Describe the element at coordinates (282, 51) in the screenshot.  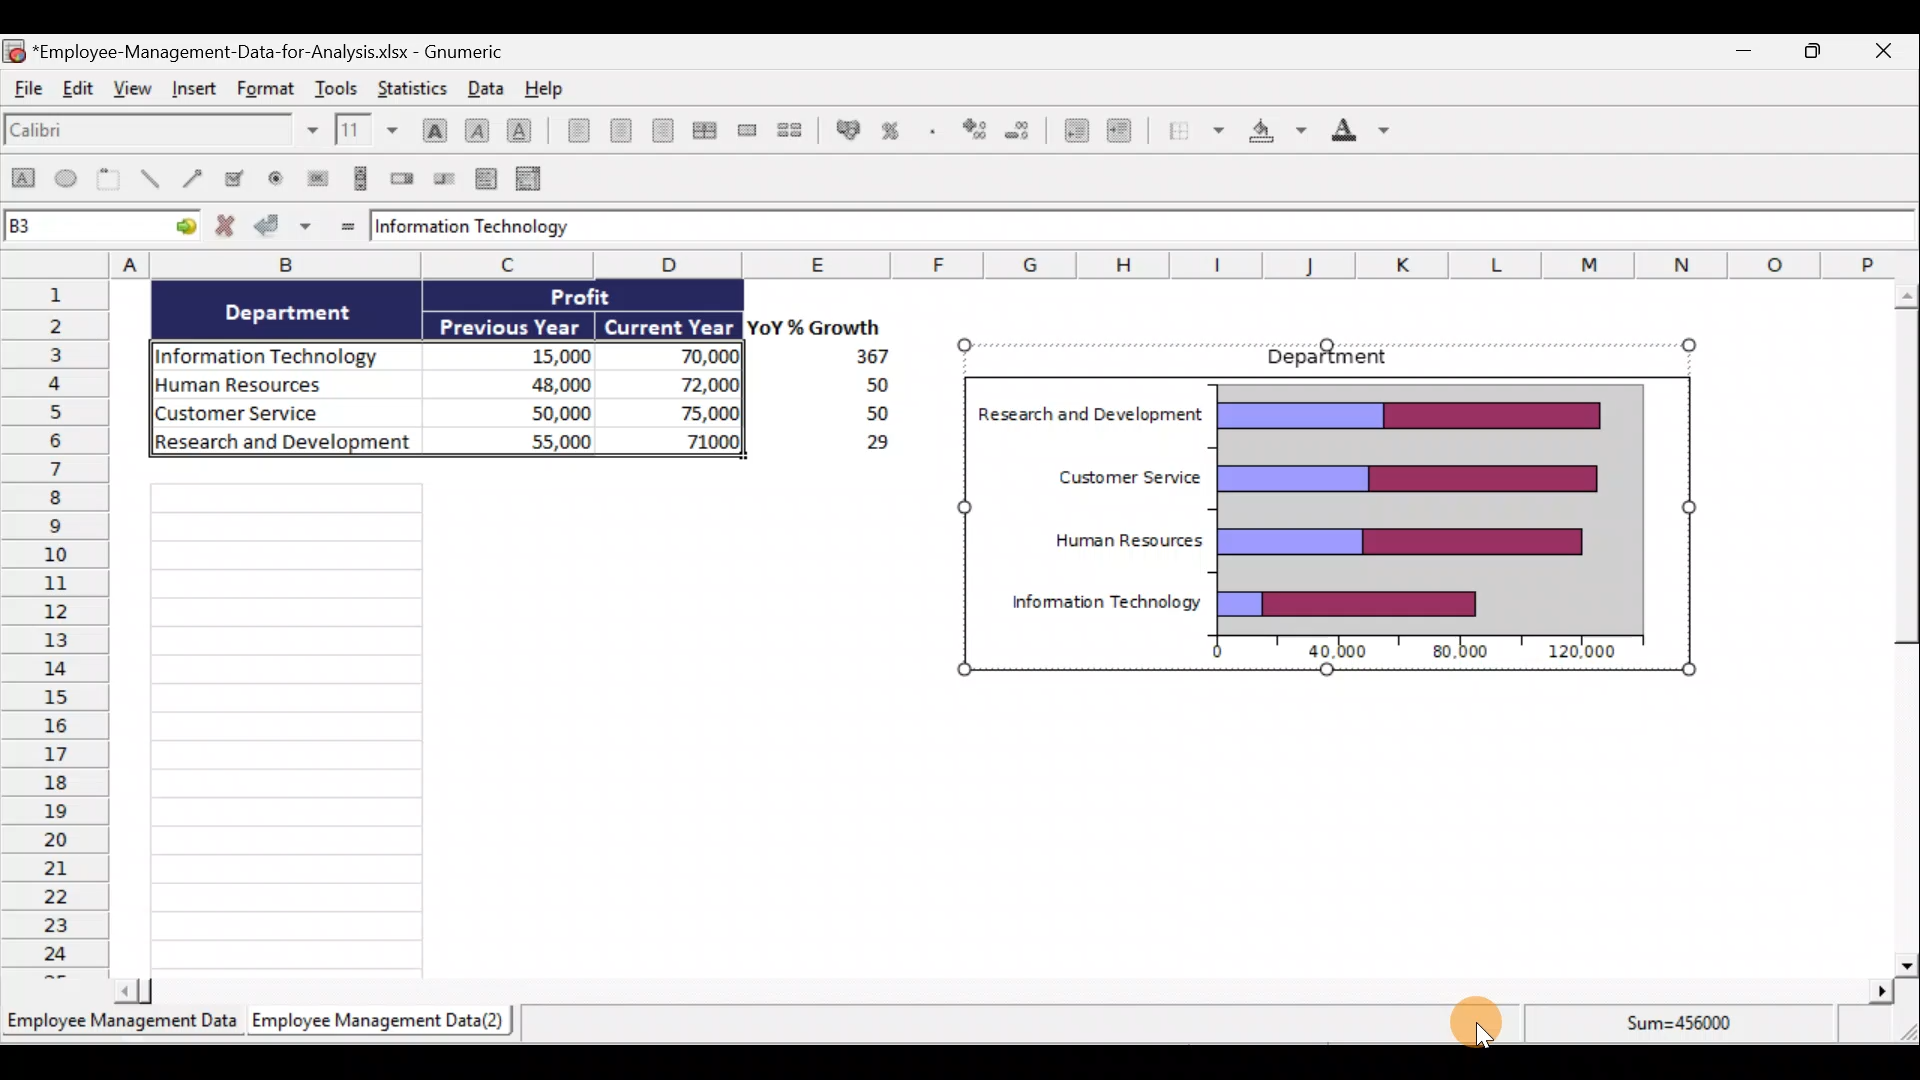
I see `*Employee-Management-Data-for-Analysis.xlsx - Gnumeric` at that location.